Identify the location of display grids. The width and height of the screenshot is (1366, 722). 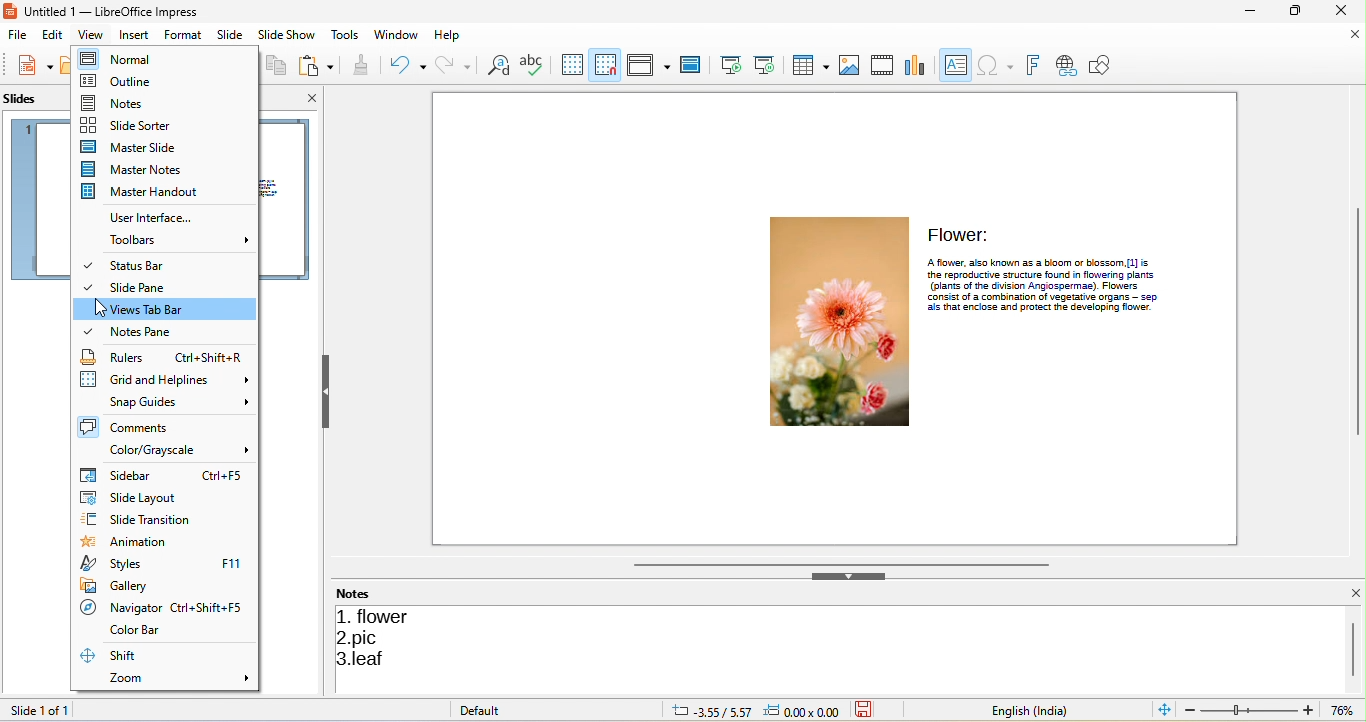
(567, 65).